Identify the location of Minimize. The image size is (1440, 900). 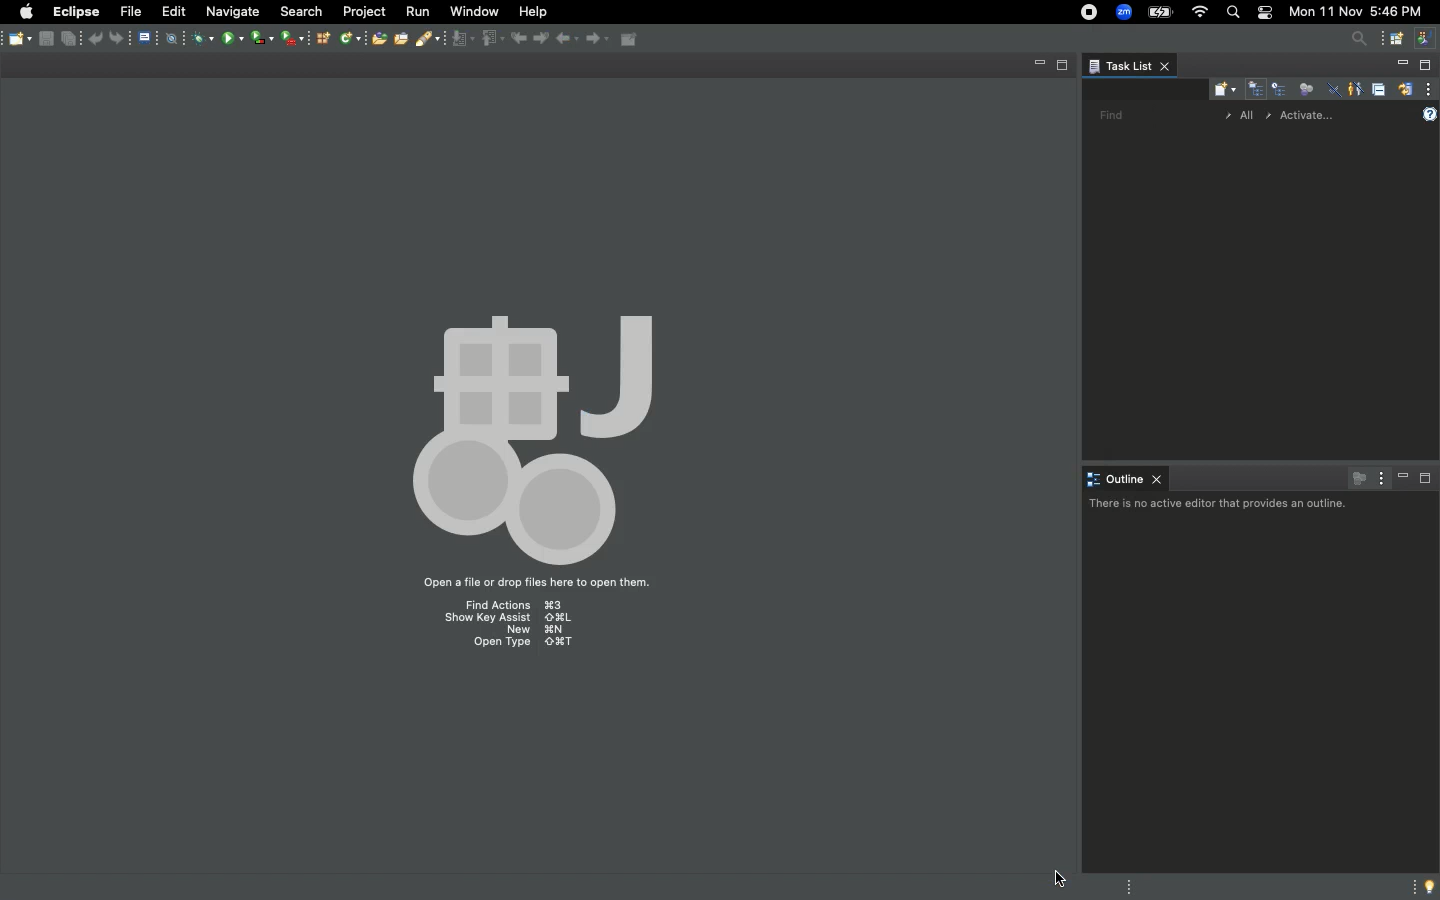
(62, 41).